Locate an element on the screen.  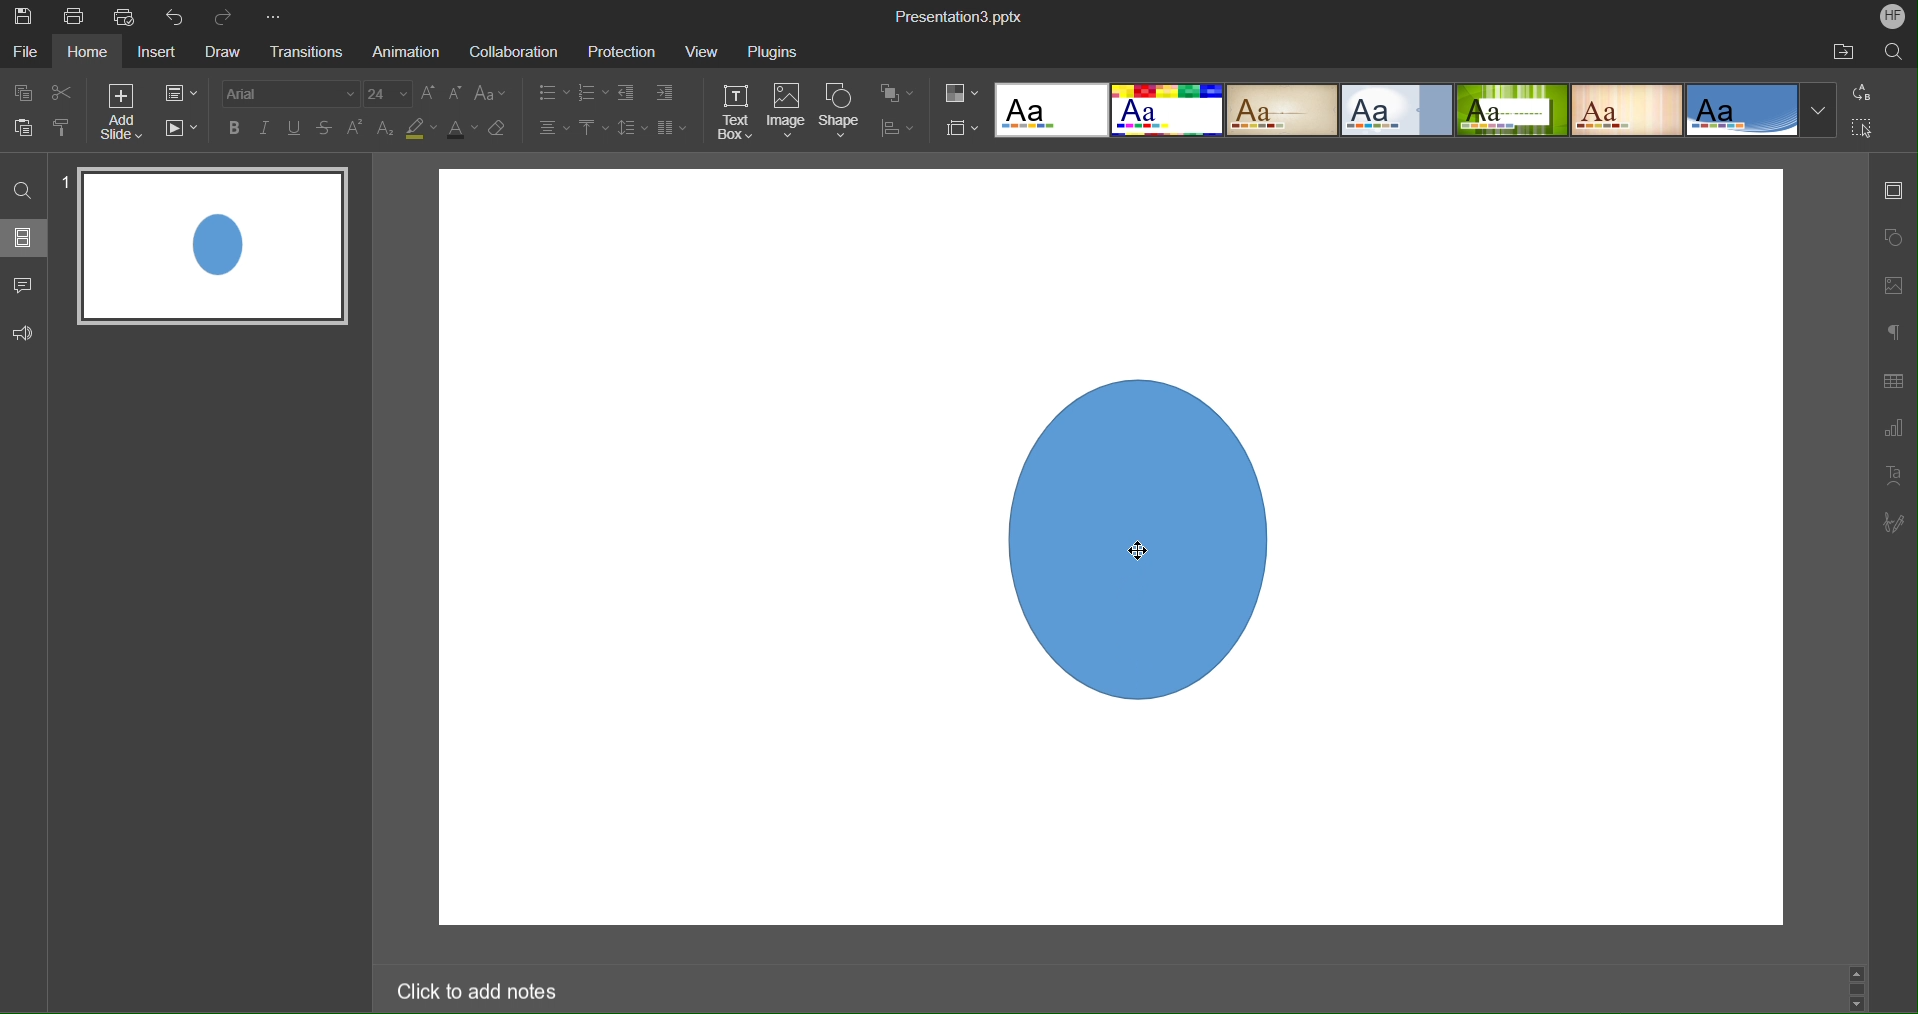
Slide Settings is located at coordinates (1895, 186).